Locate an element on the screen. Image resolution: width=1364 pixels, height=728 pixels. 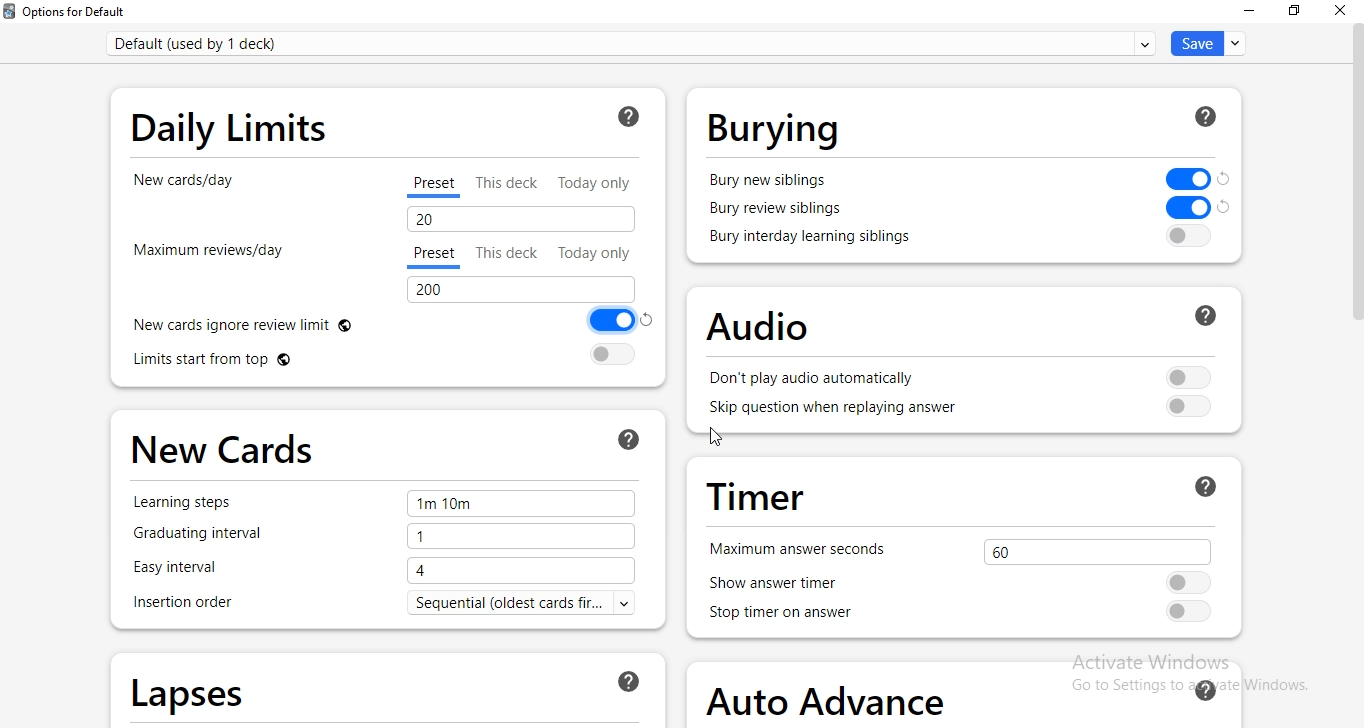
learning step is located at coordinates (190, 502).